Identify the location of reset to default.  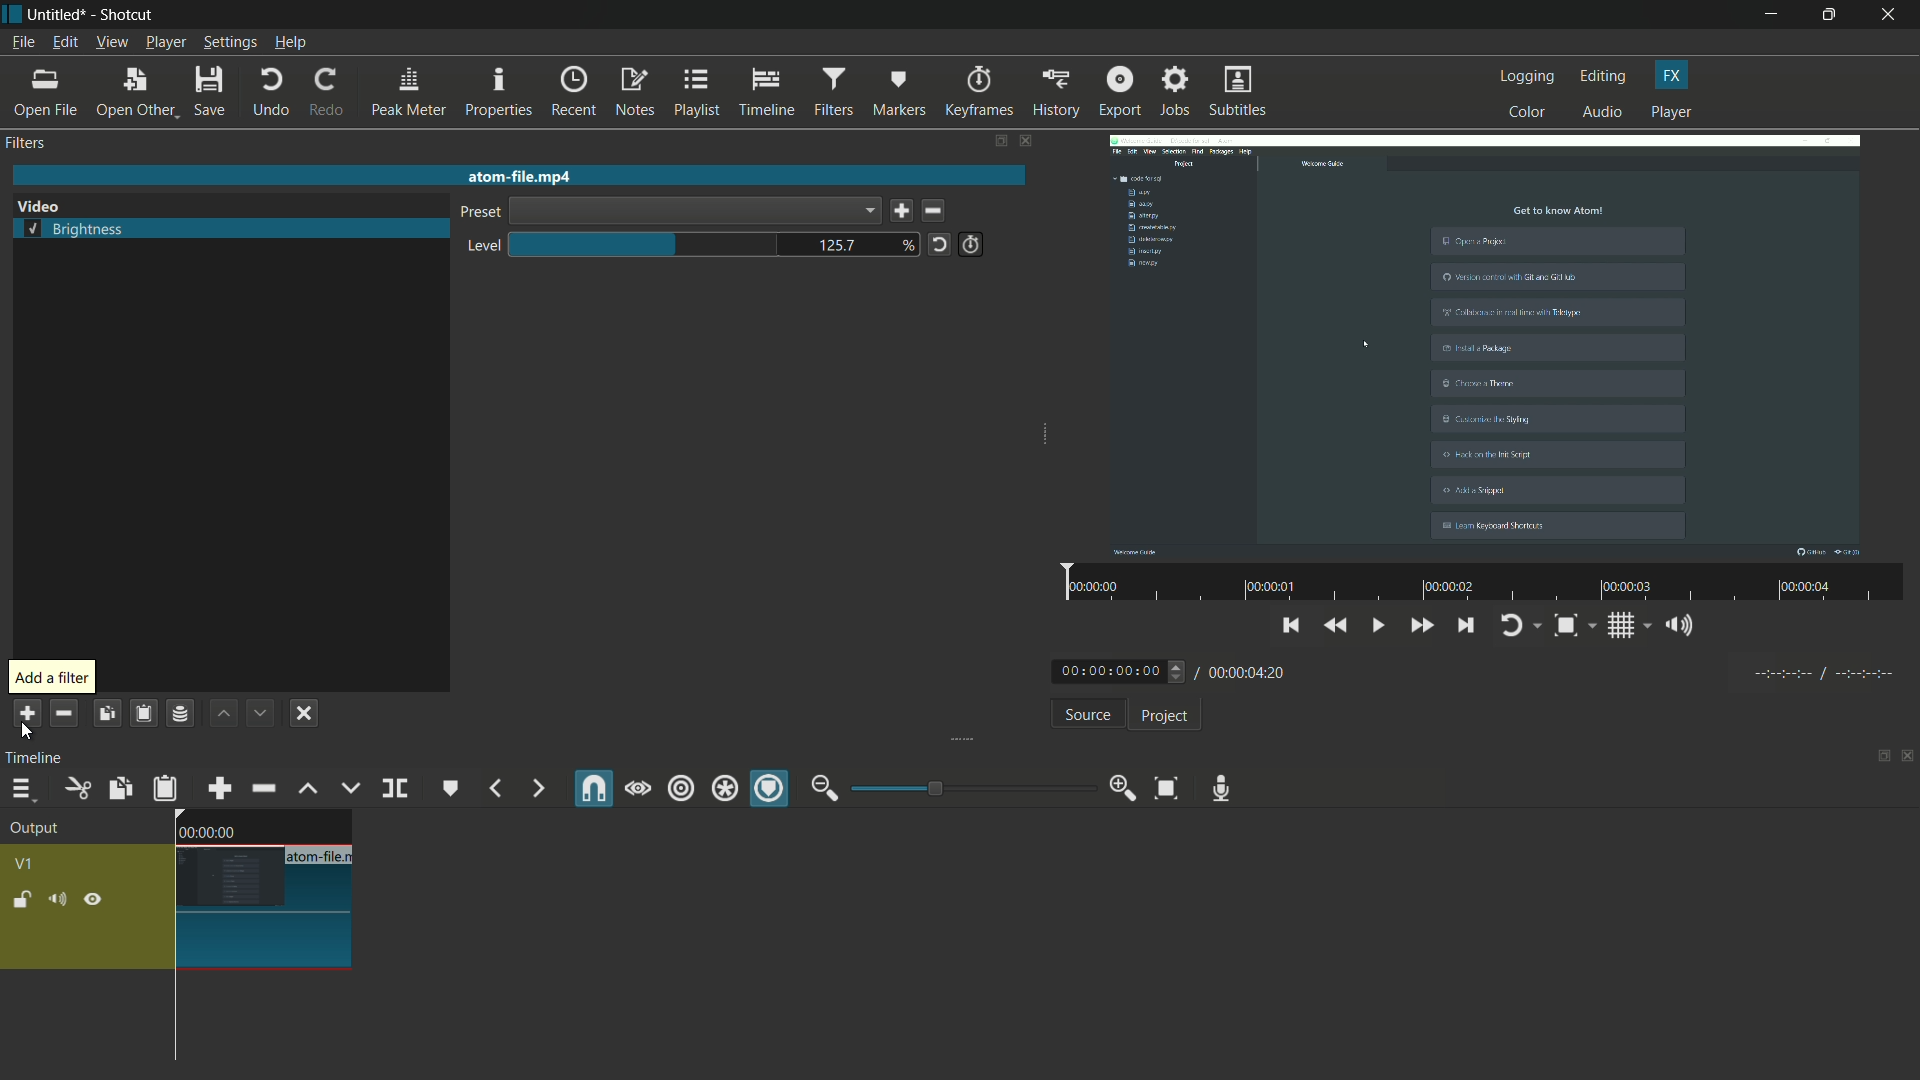
(939, 243).